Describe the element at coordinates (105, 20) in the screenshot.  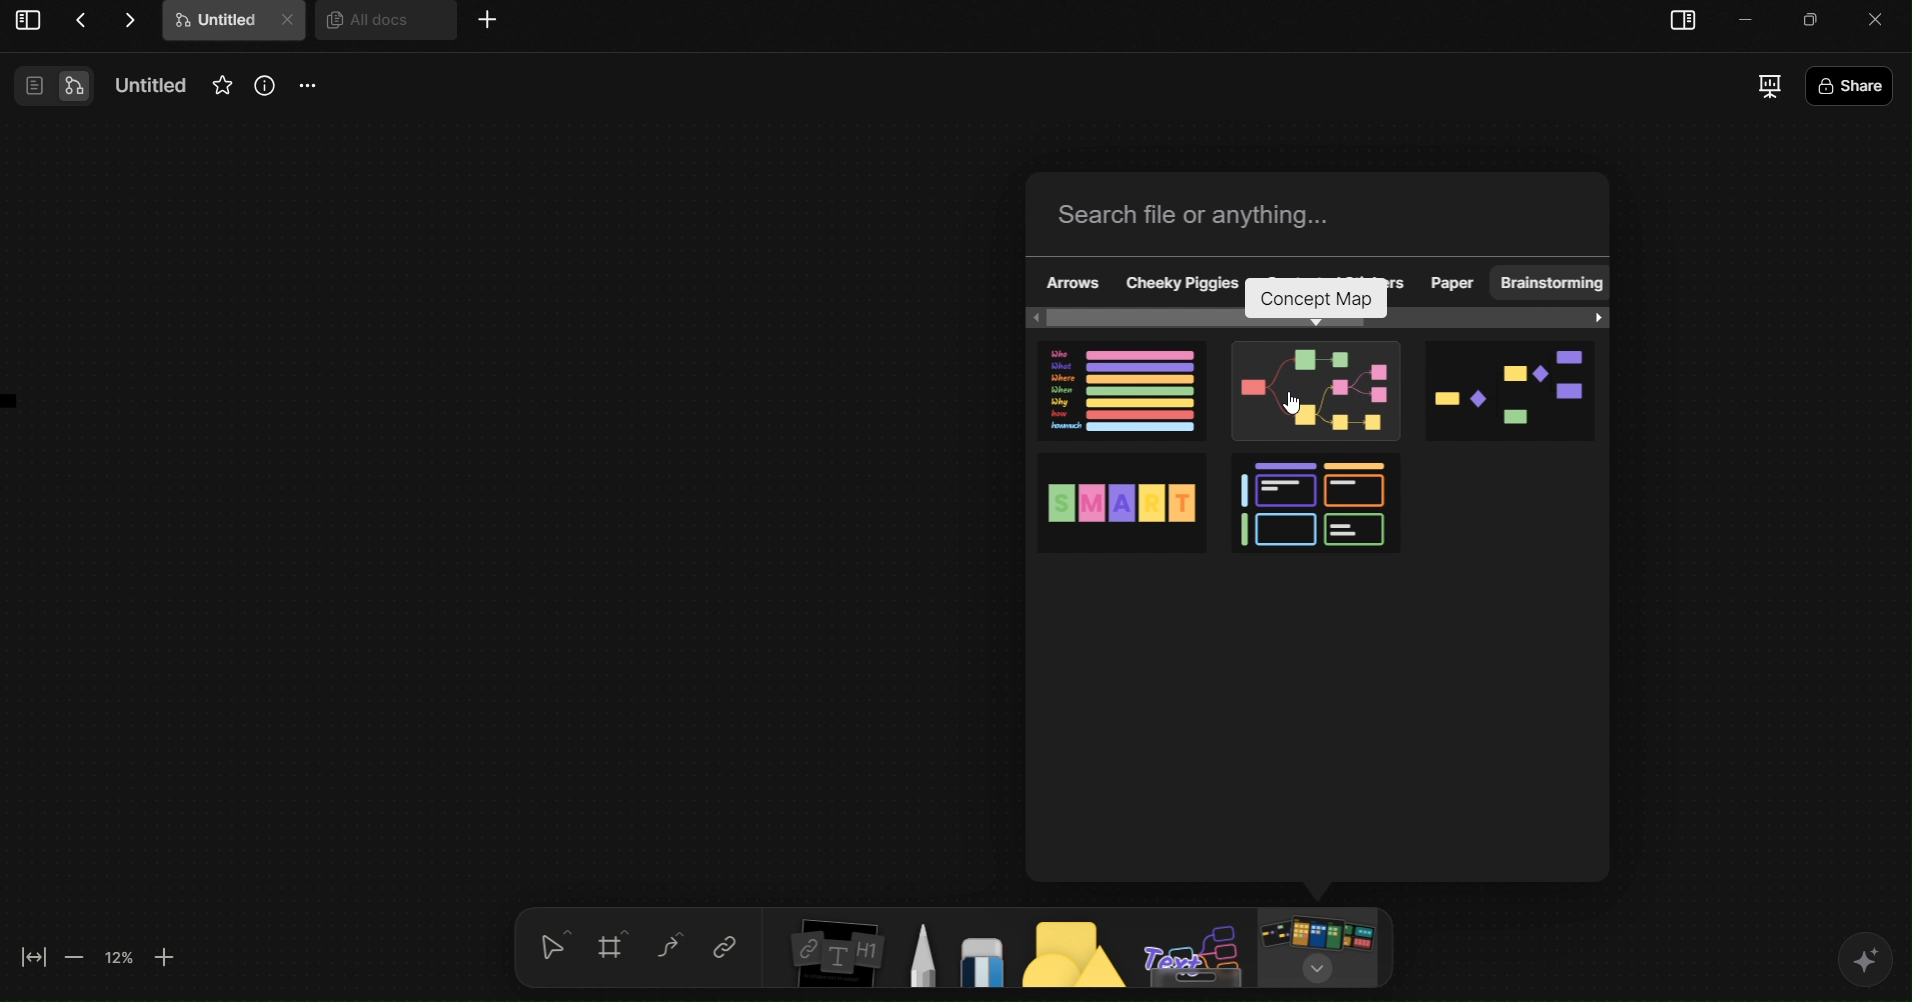
I see `Actions` at that location.